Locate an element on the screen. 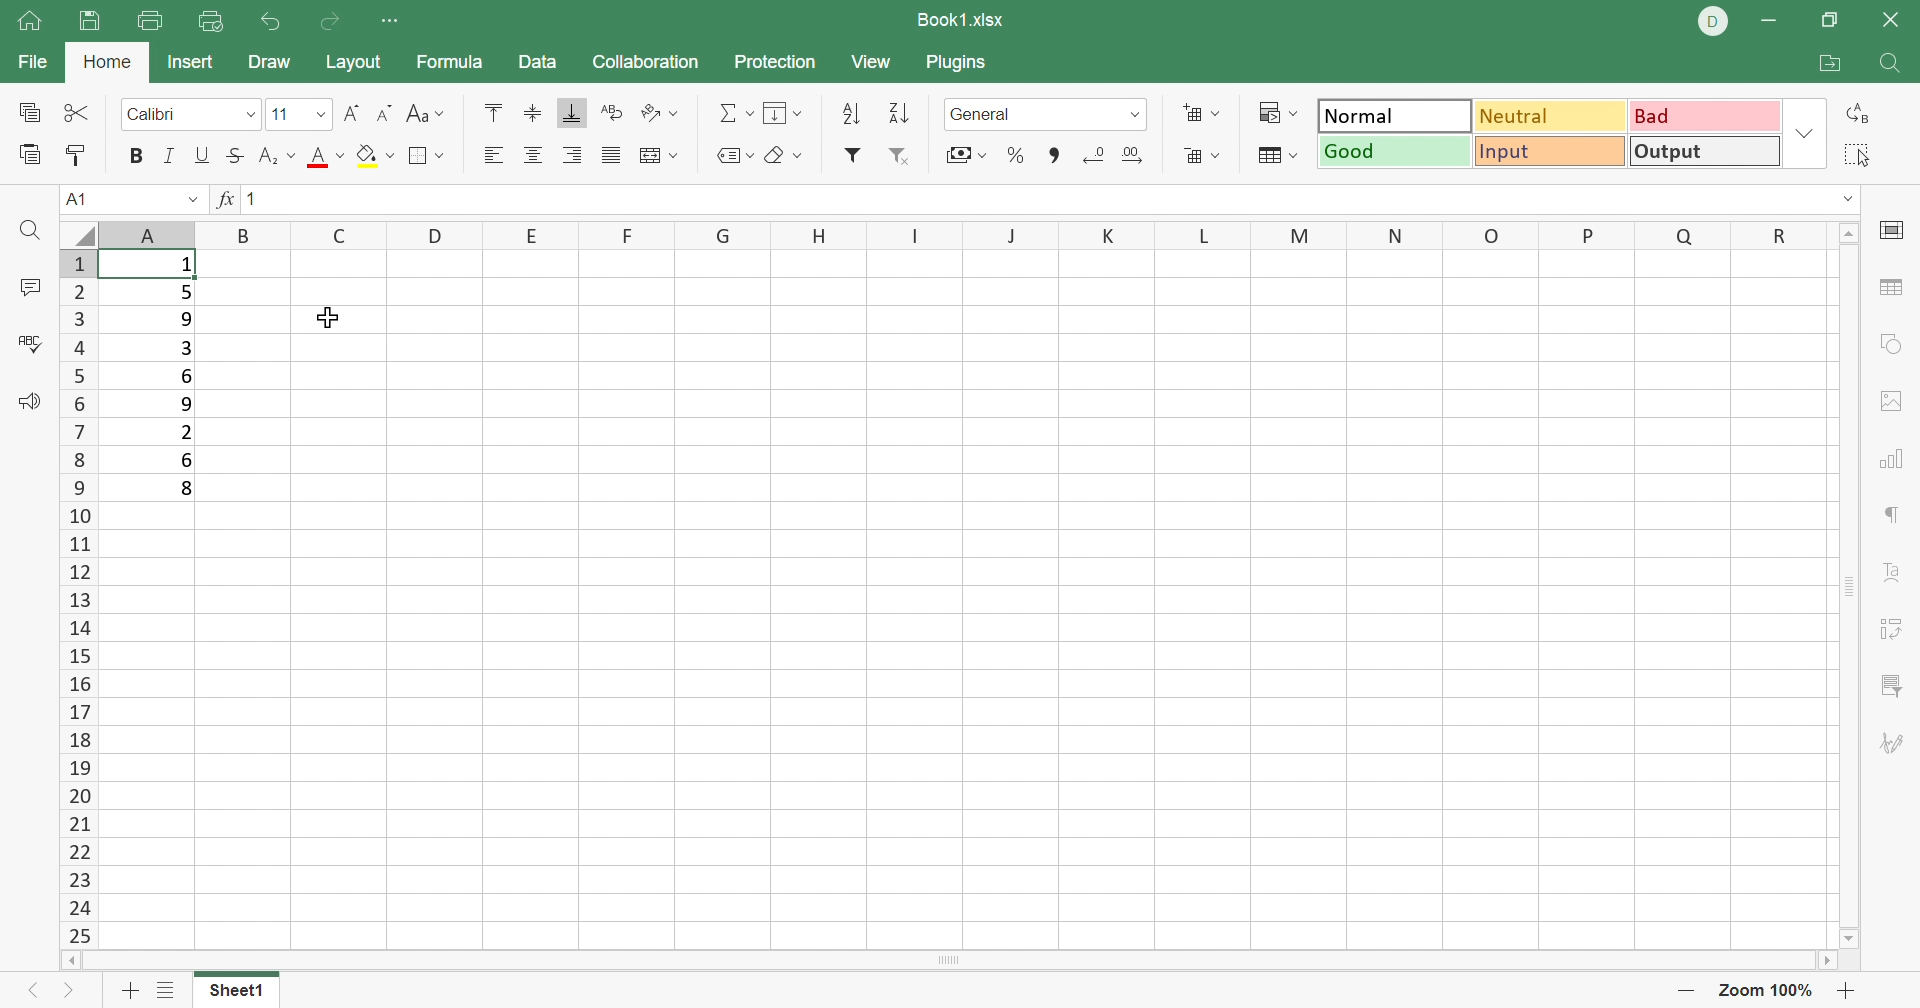 The width and height of the screenshot is (1920, 1008). Italic is located at coordinates (175, 153).